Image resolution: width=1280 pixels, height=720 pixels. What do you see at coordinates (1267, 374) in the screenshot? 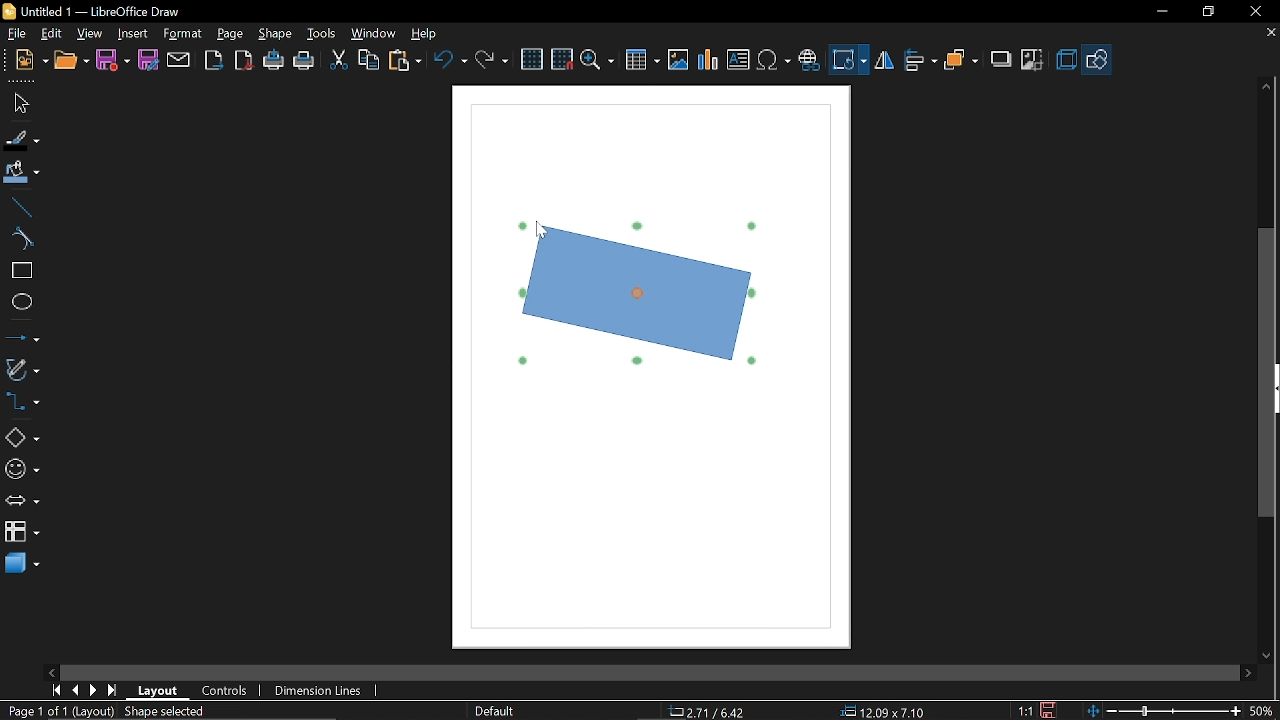
I see `vertical scrollbar` at bounding box center [1267, 374].